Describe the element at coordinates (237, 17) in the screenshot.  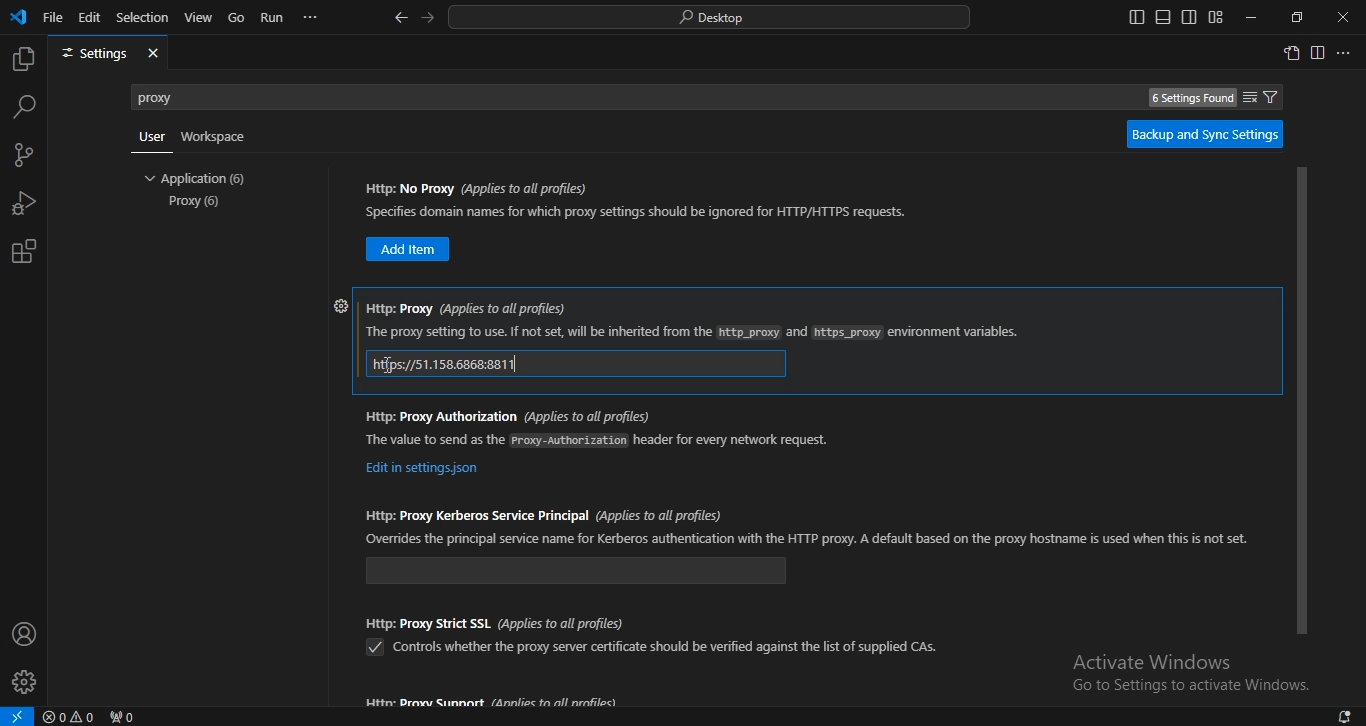
I see `go` at that location.